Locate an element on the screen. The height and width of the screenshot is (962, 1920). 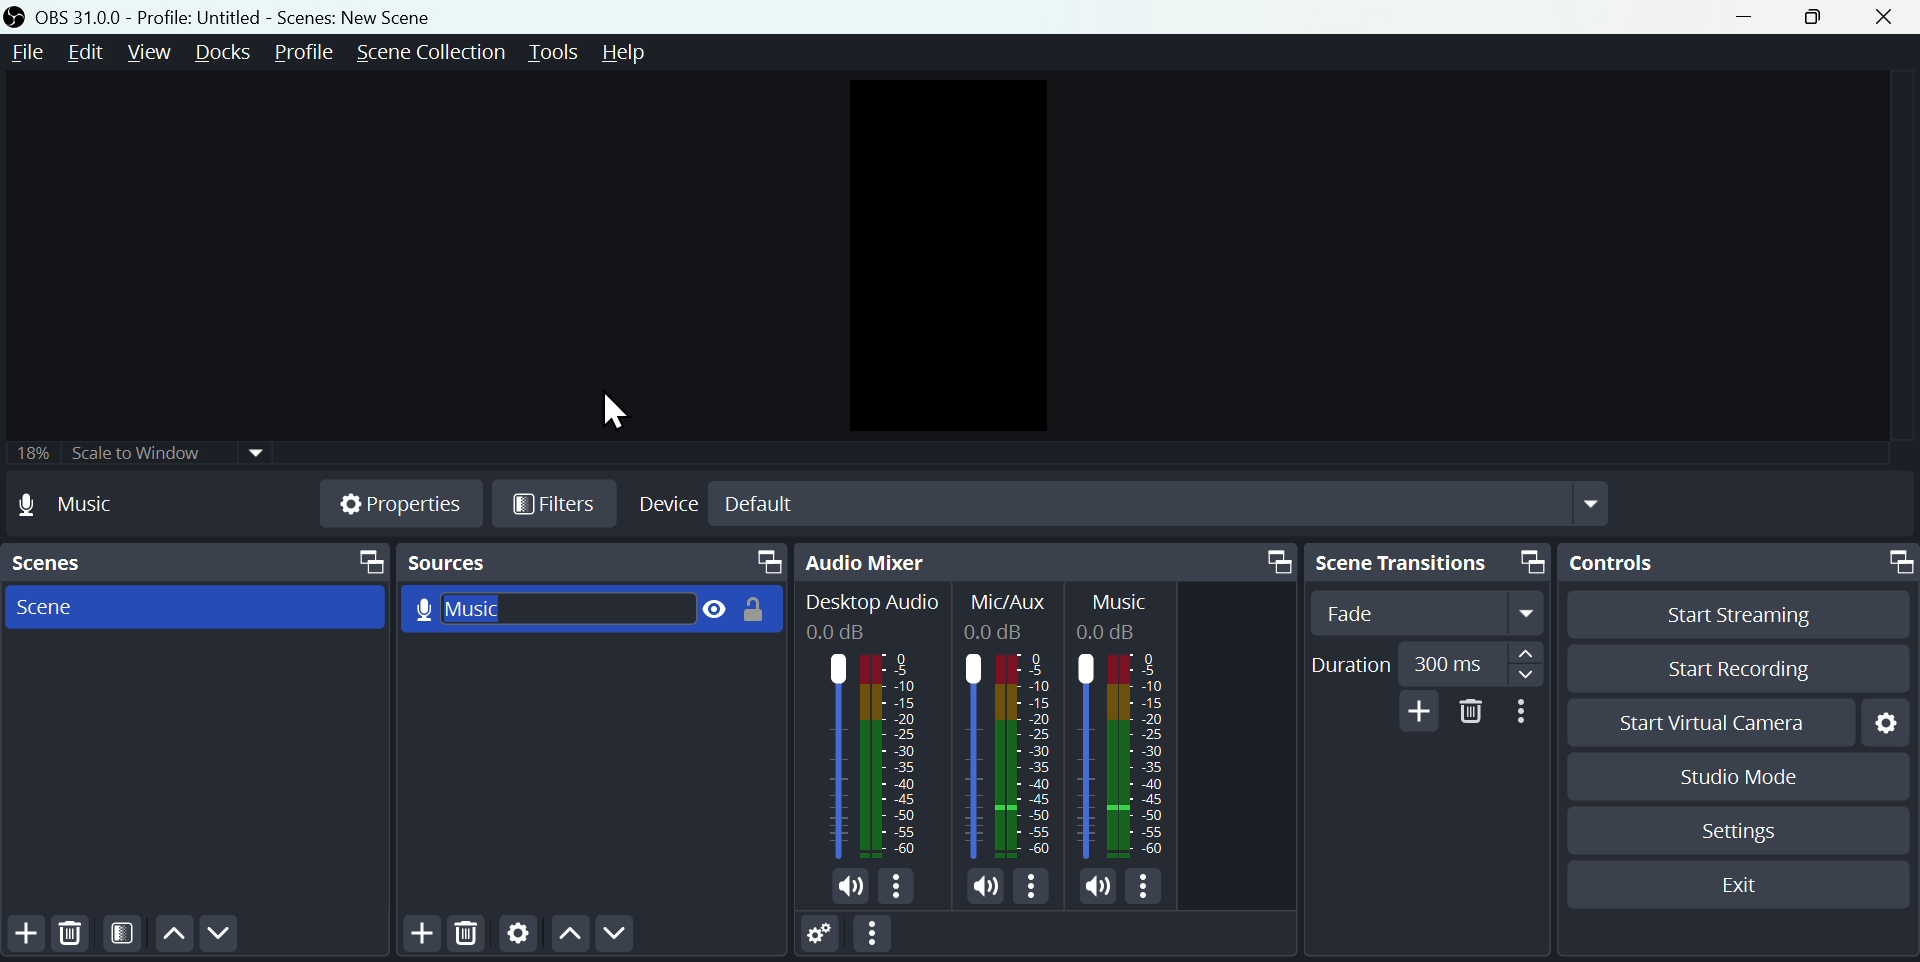
start virtual camera is located at coordinates (1714, 725).